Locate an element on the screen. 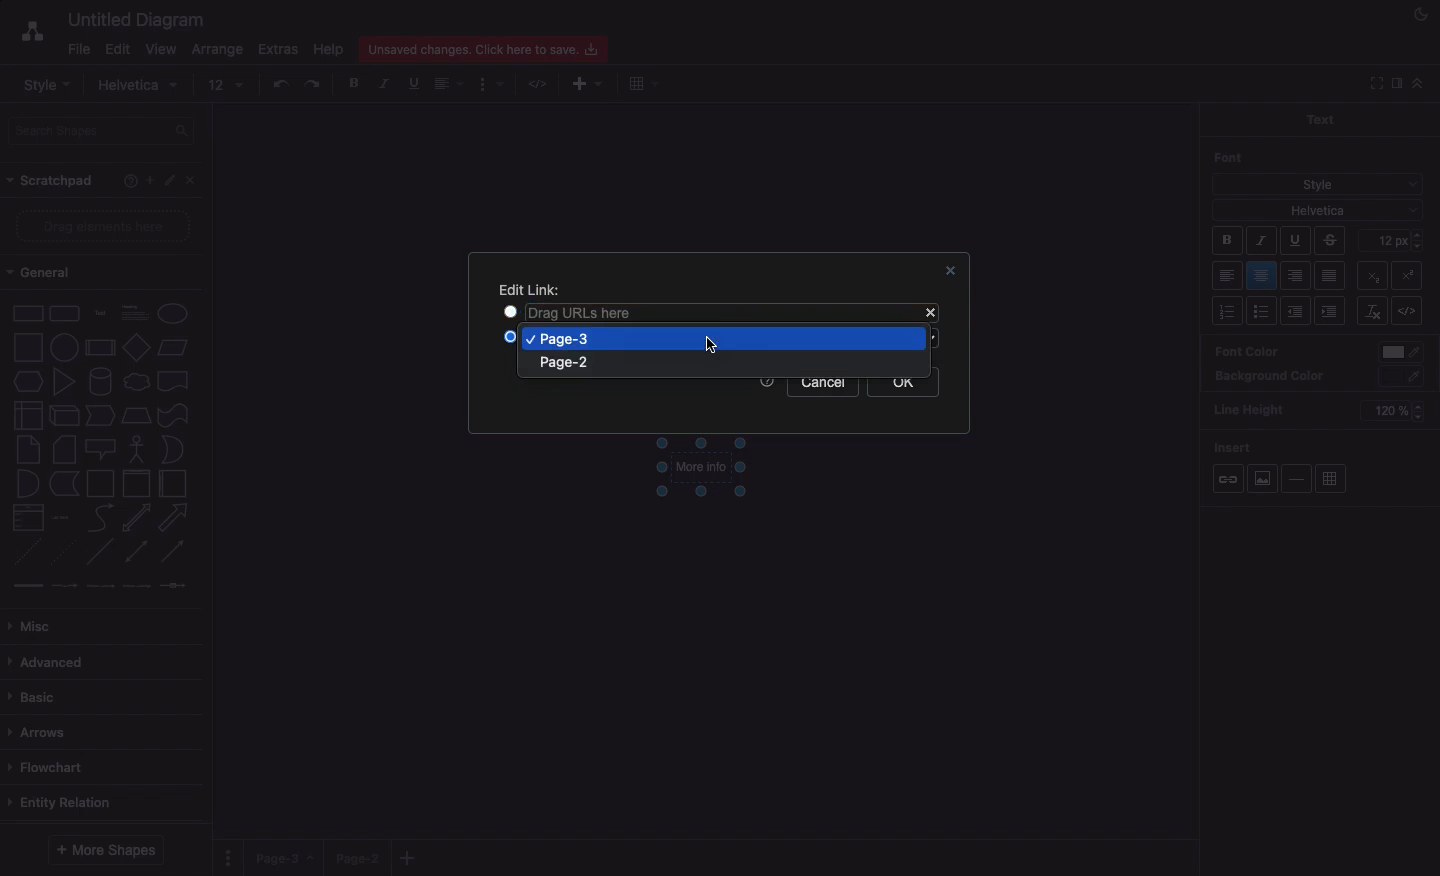 The image size is (1440, 876). Drag URLs here is located at coordinates (715, 312).